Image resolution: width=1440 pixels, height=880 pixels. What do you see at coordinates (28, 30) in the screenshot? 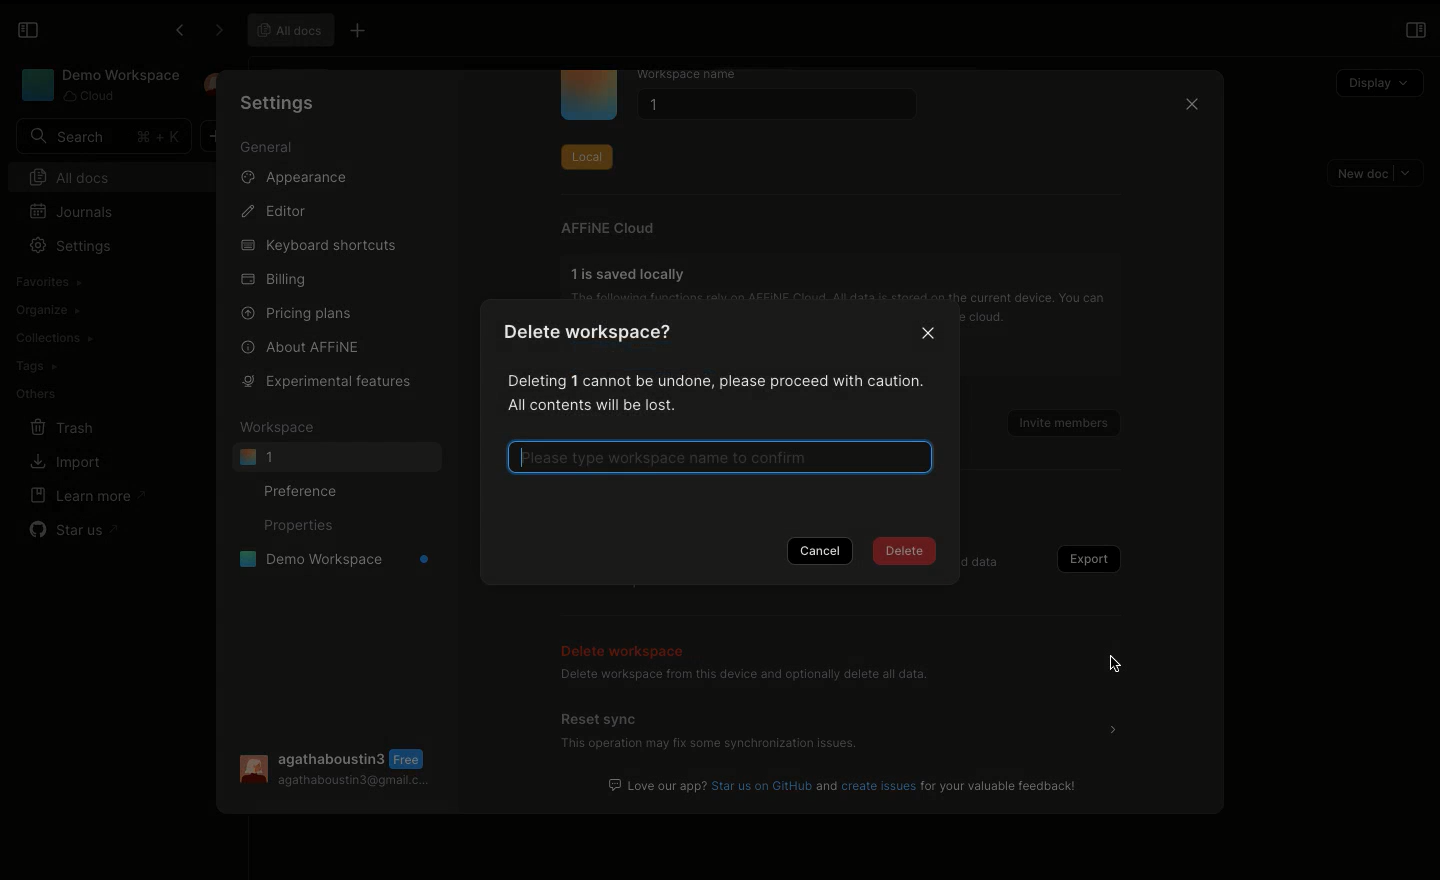
I see `Collapse sidebar` at bounding box center [28, 30].